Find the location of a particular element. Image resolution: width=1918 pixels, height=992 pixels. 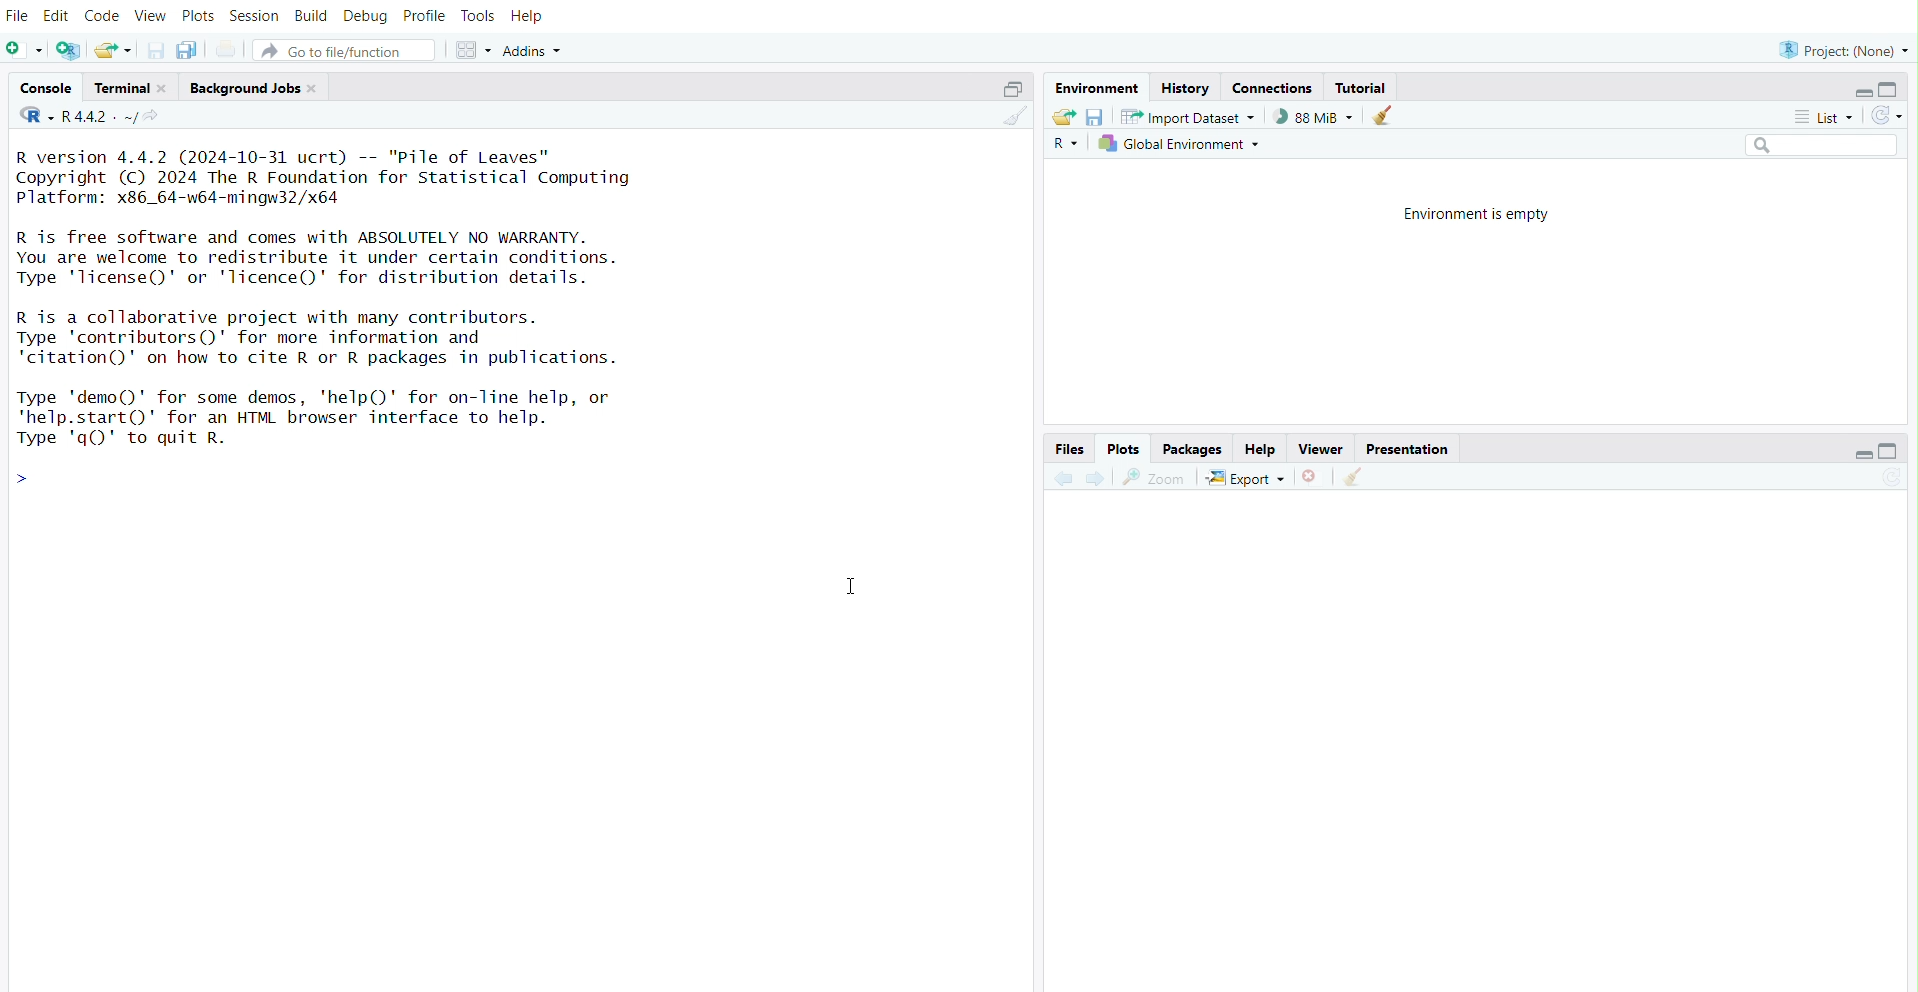

next plot is located at coordinates (1094, 479).